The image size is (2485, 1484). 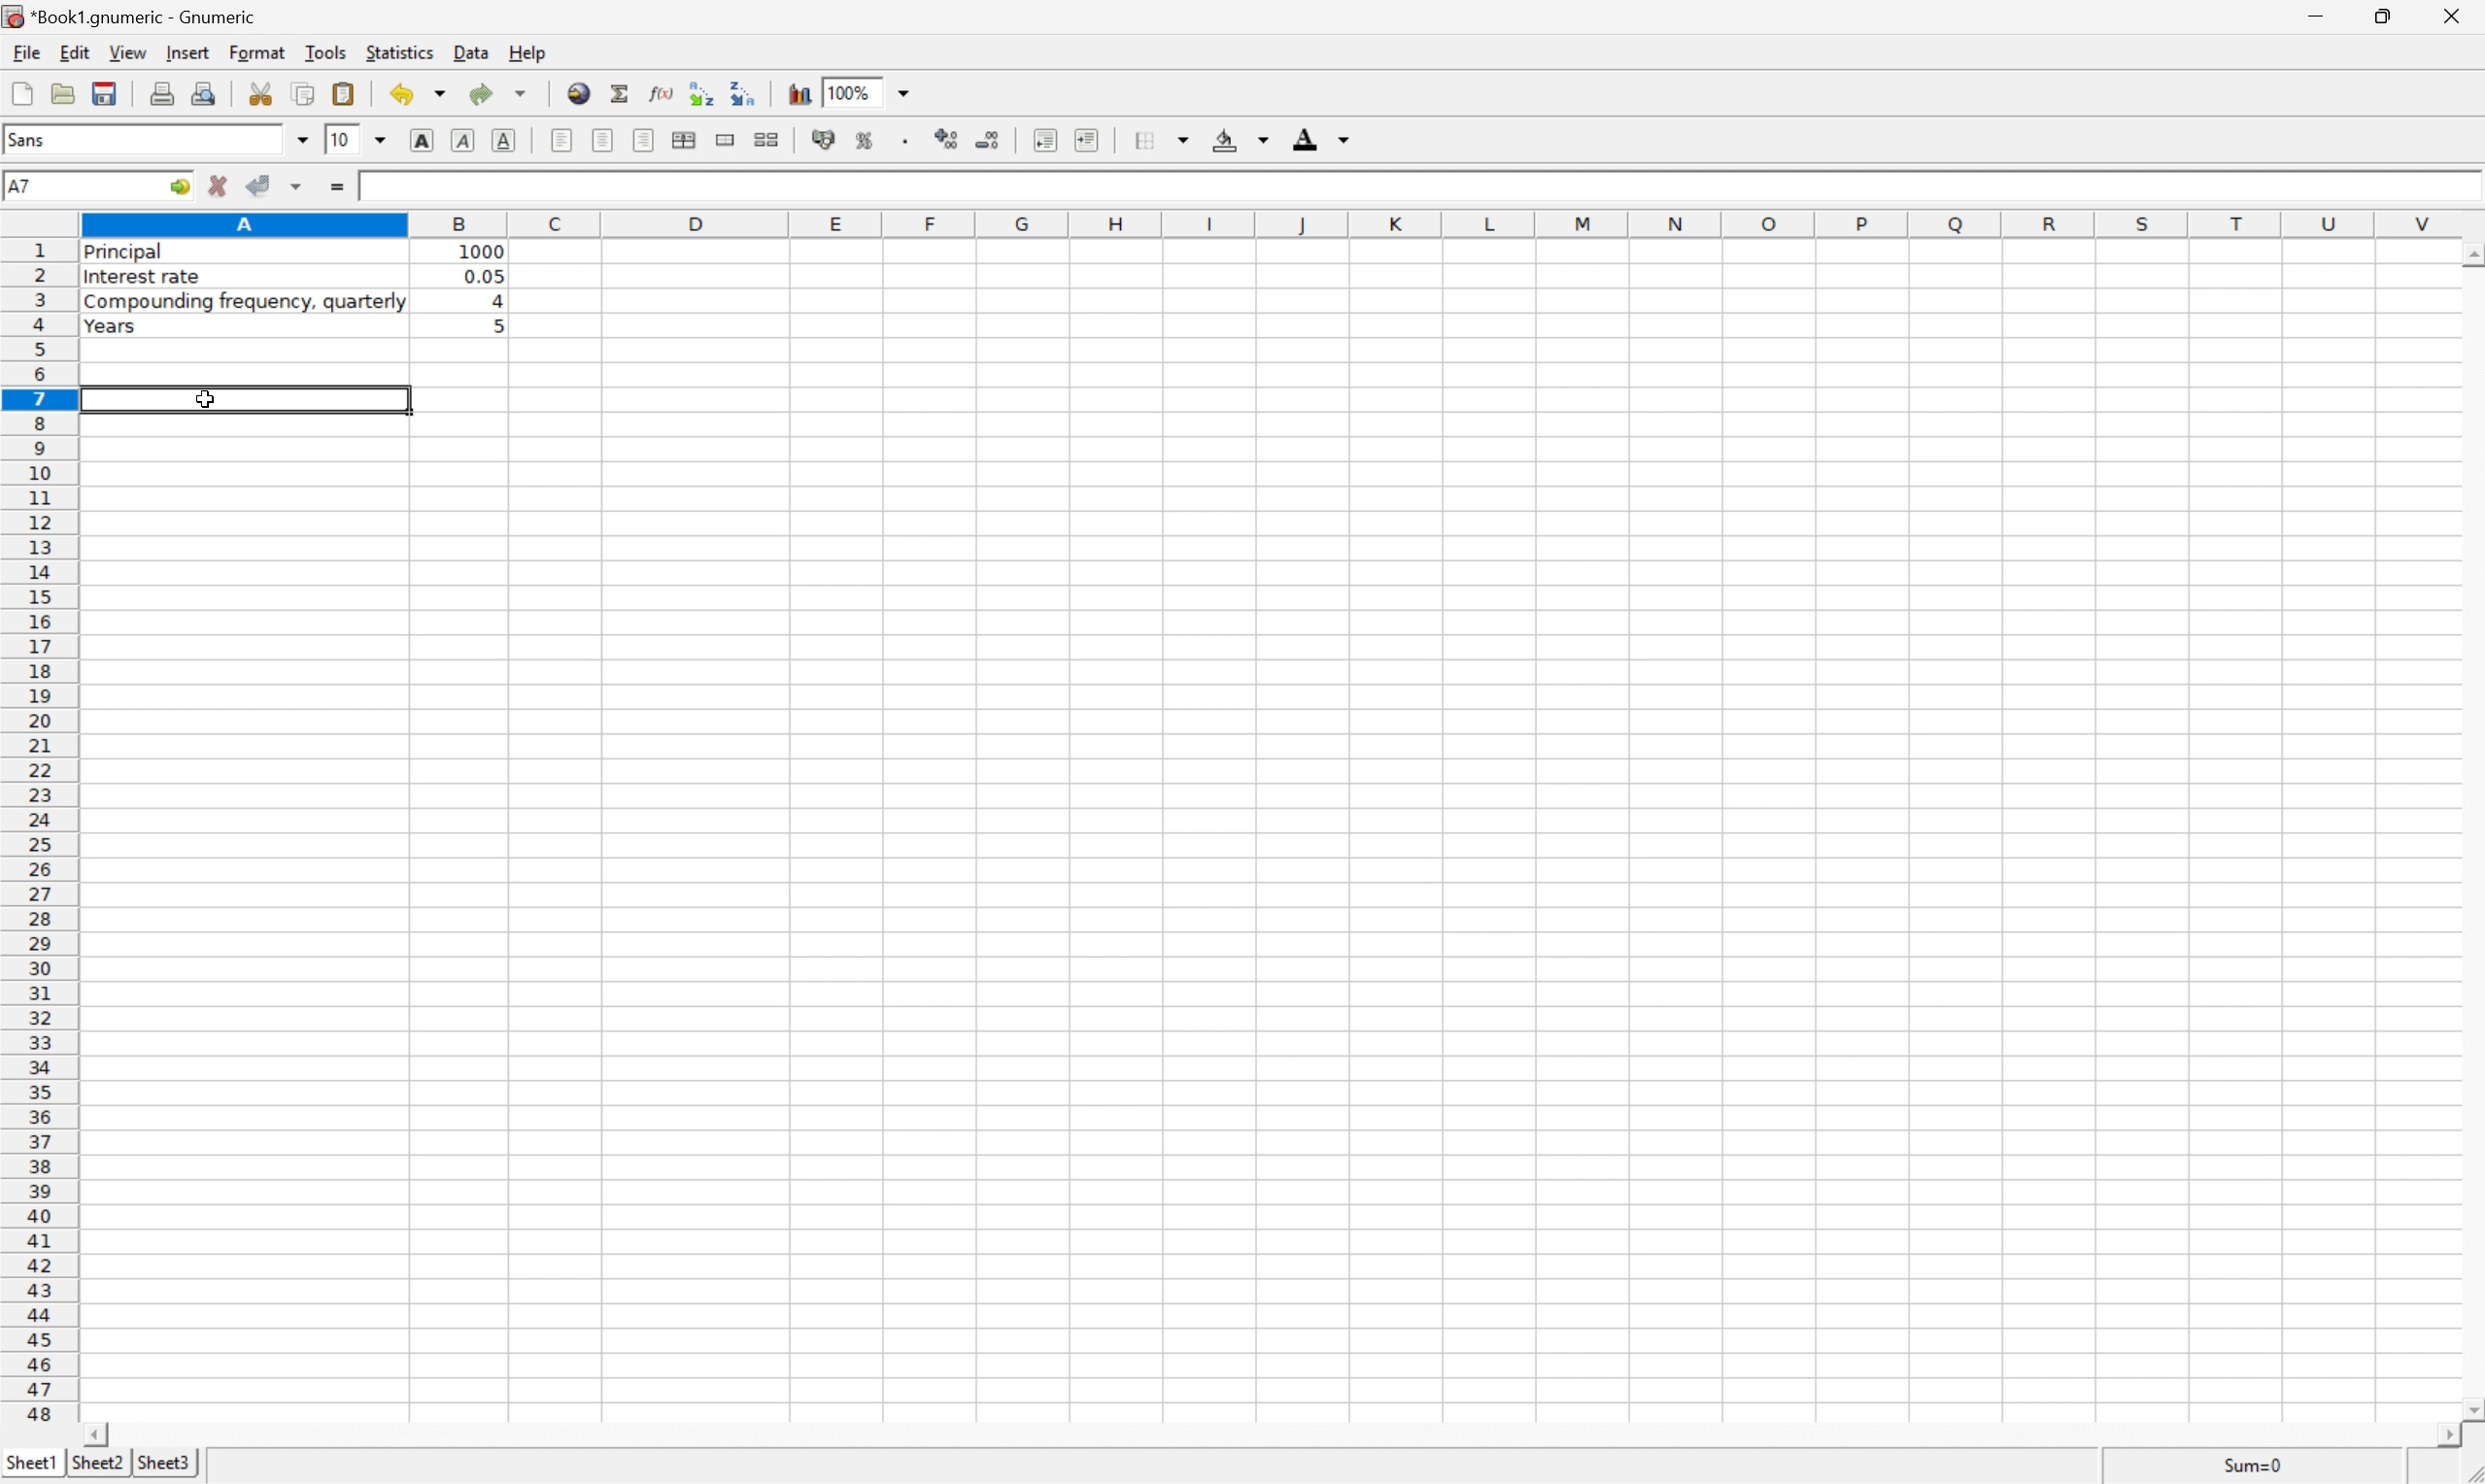 I want to click on center horizontally, so click(x=601, y=139).